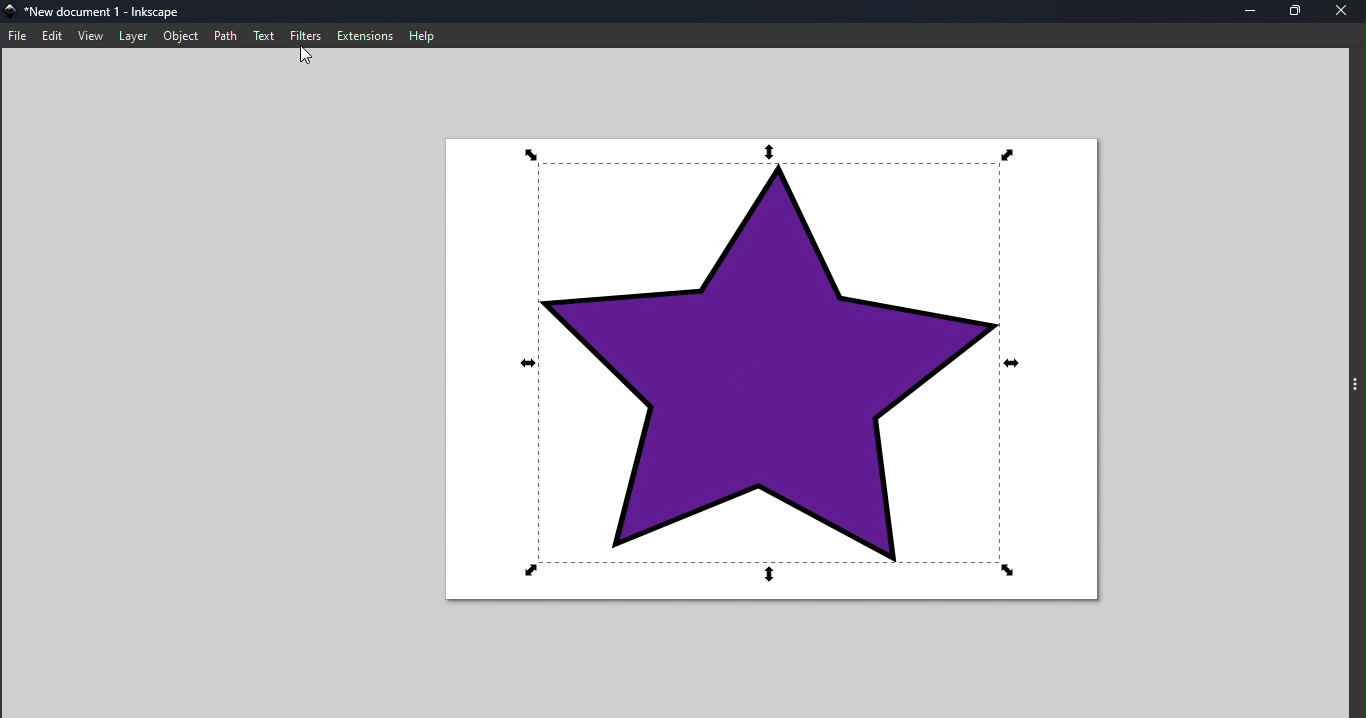 This screenshot has height=718, width=1366. What do you see at coordinates (89, 35) in the screenshot?
I see `View` at bounding box center [89, 35].